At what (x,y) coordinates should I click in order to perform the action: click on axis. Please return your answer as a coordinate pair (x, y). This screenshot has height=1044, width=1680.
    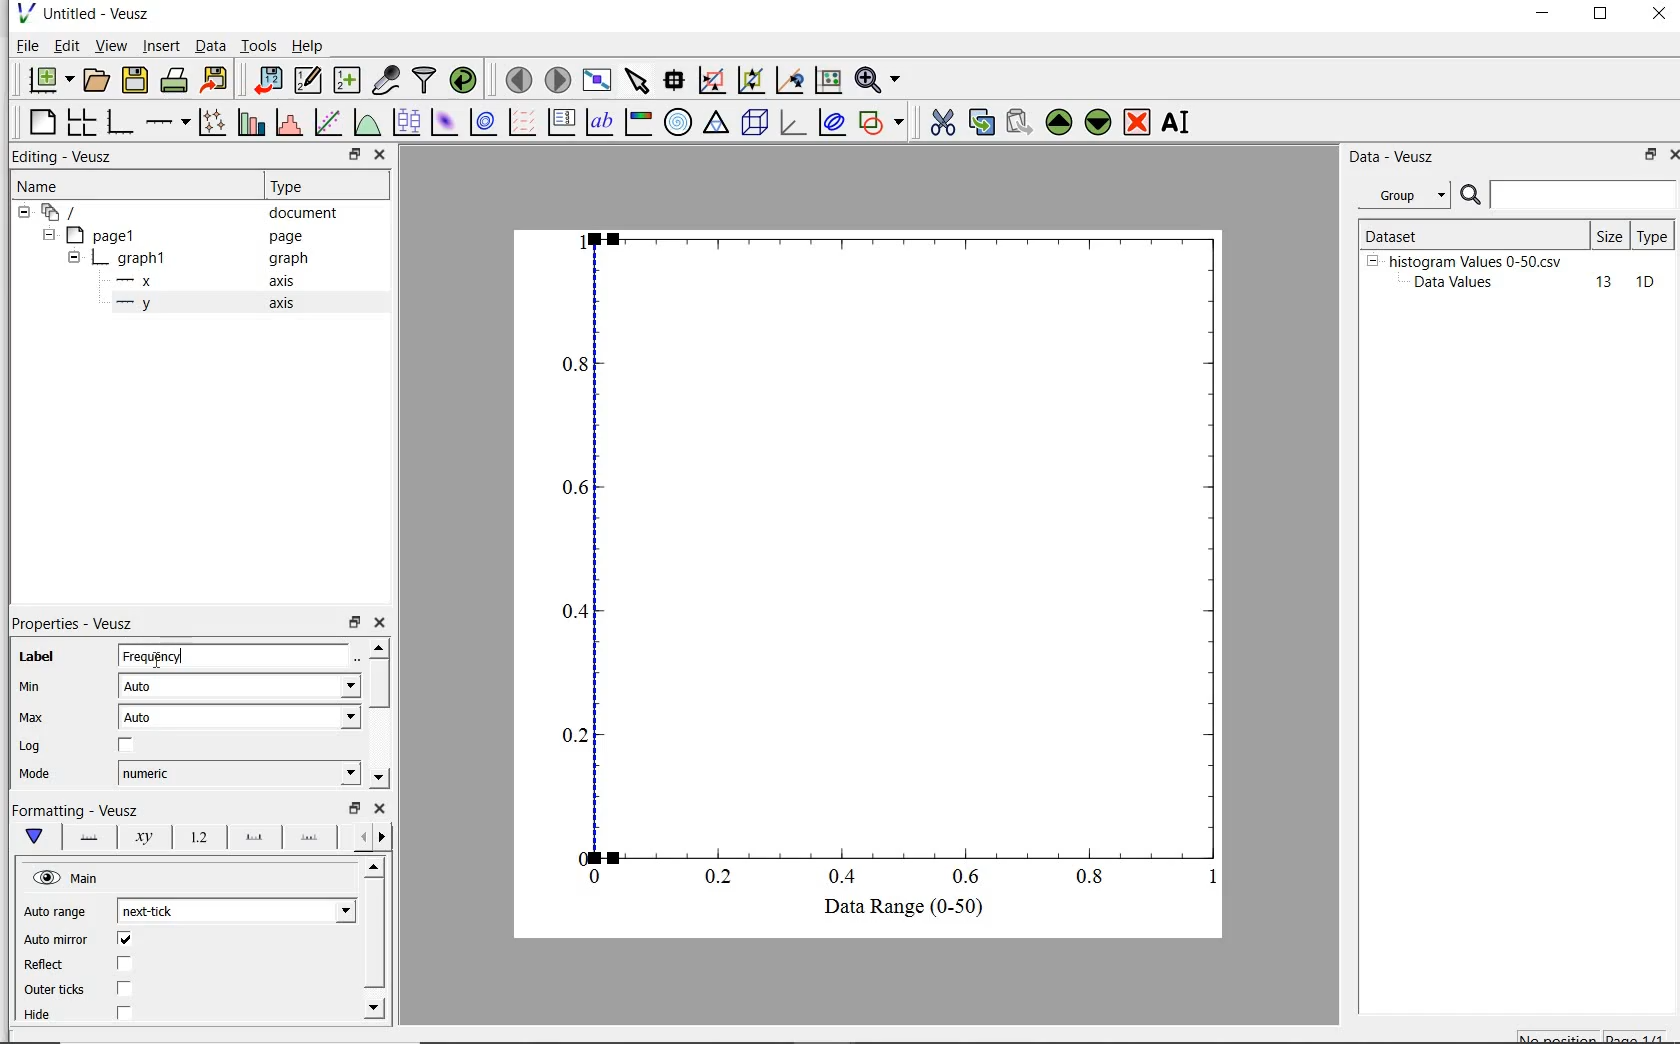
    Looking at the image, I should click on (288, 305).